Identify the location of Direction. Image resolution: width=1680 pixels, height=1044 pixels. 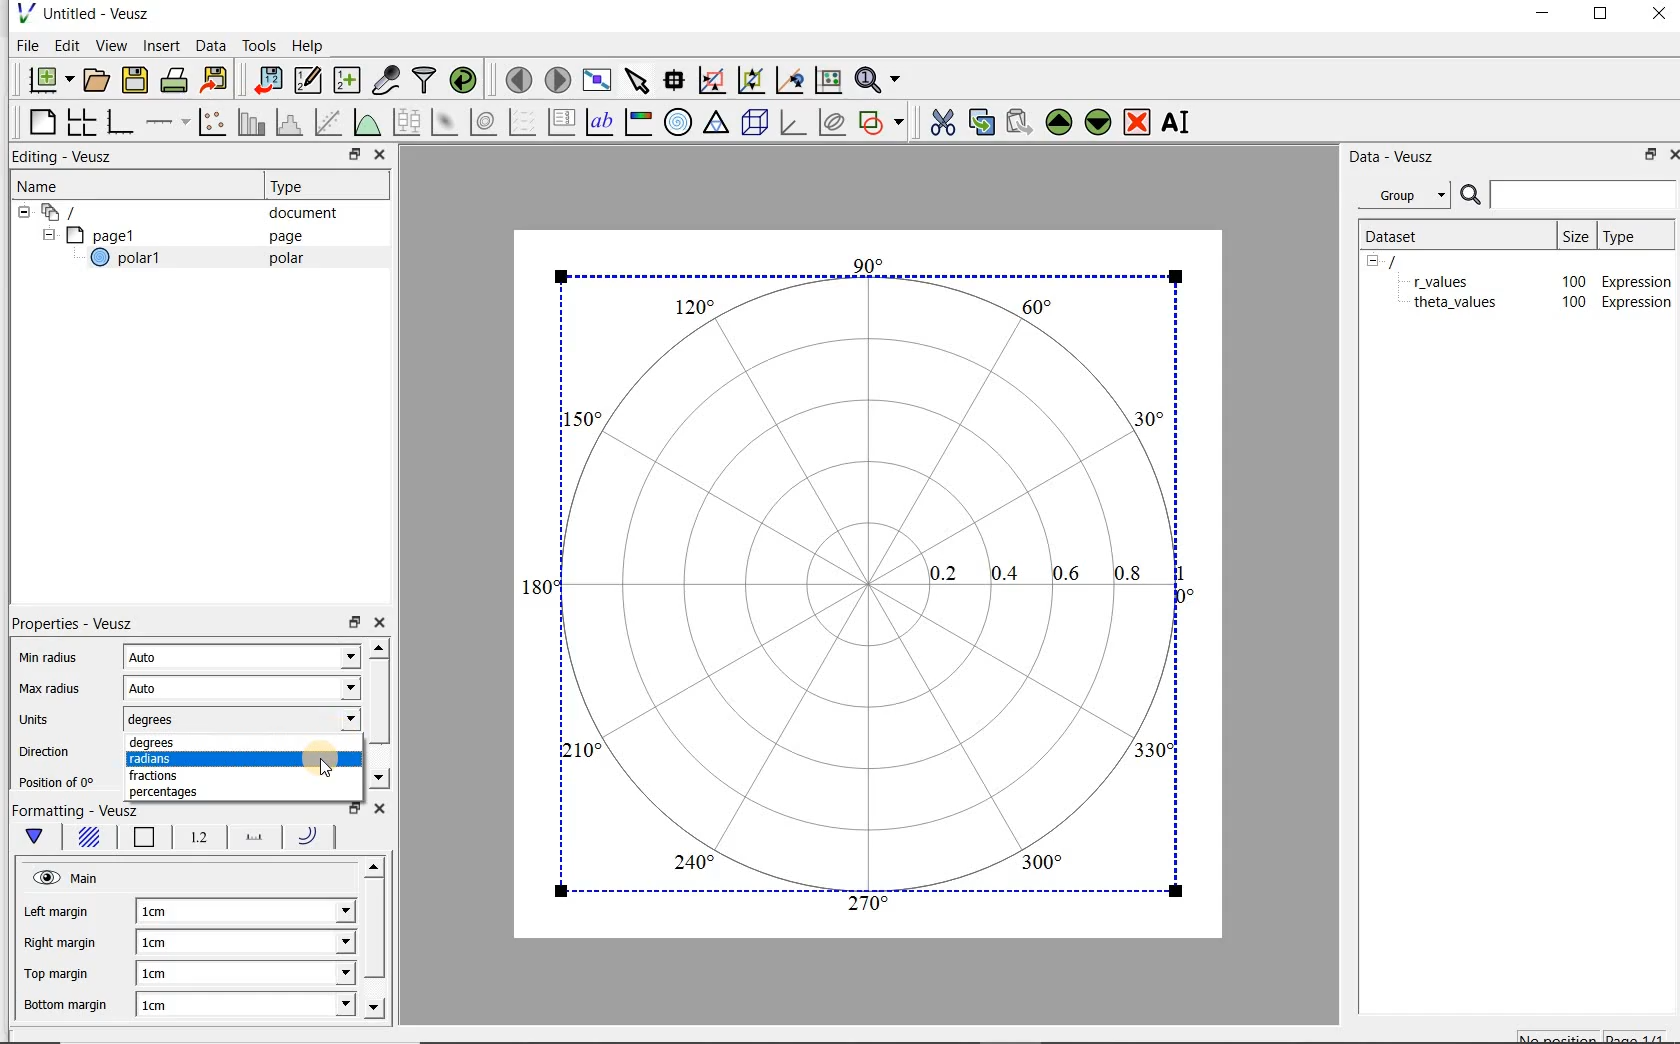
(48, 754).